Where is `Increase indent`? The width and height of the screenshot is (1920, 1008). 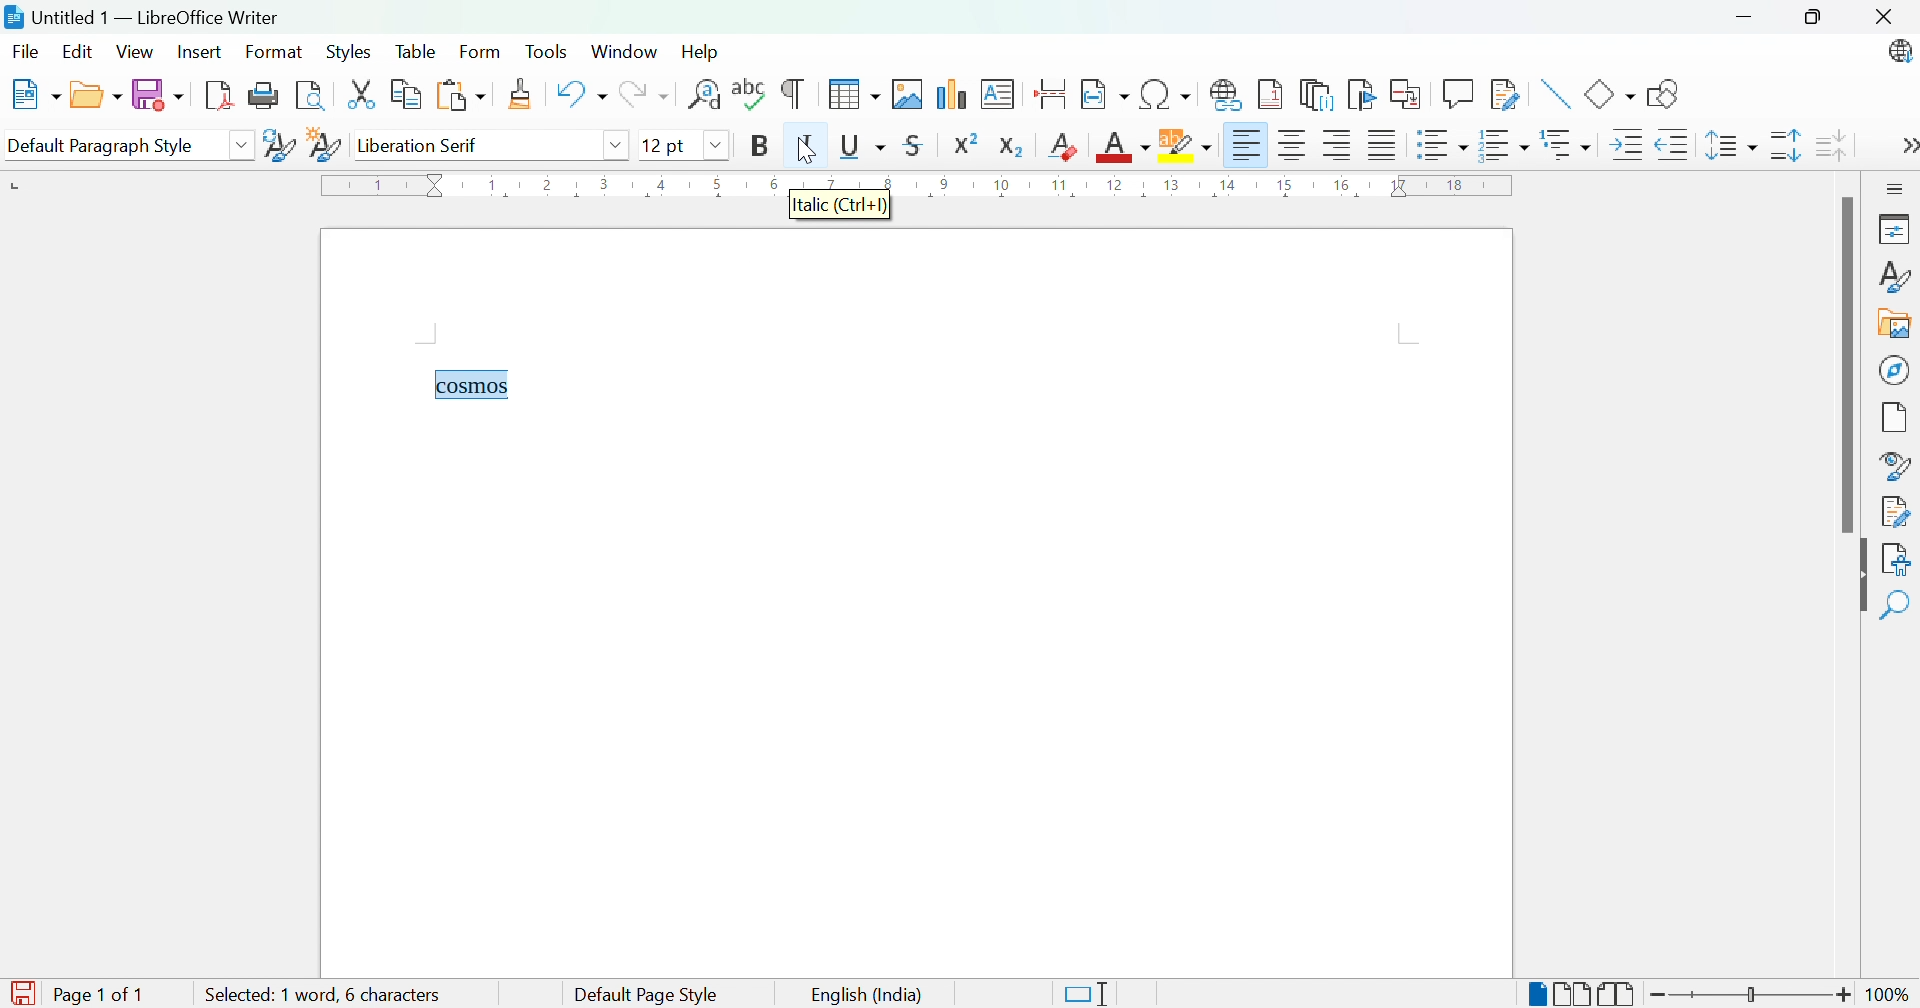
Increase indent is located at coordinates (1626, 146).